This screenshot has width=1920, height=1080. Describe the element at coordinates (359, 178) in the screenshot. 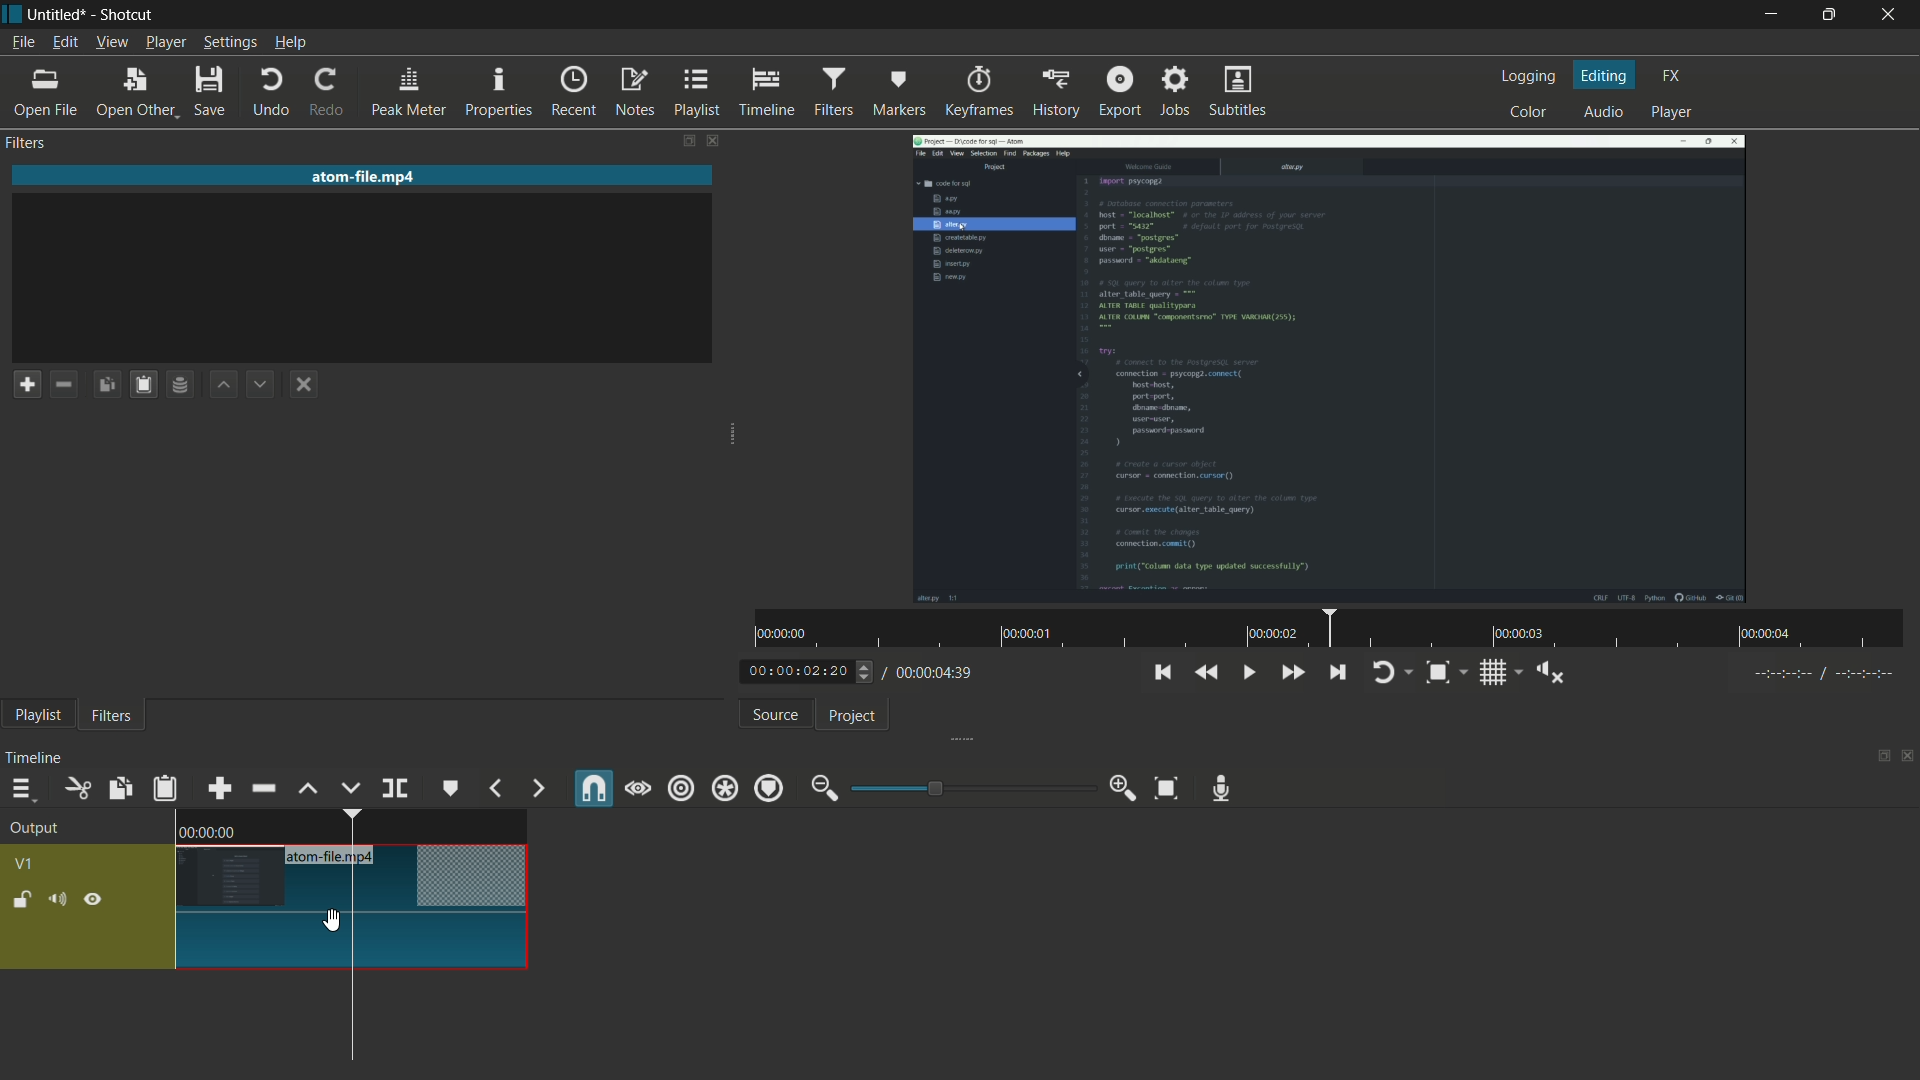

I see `imported file name` at that location.